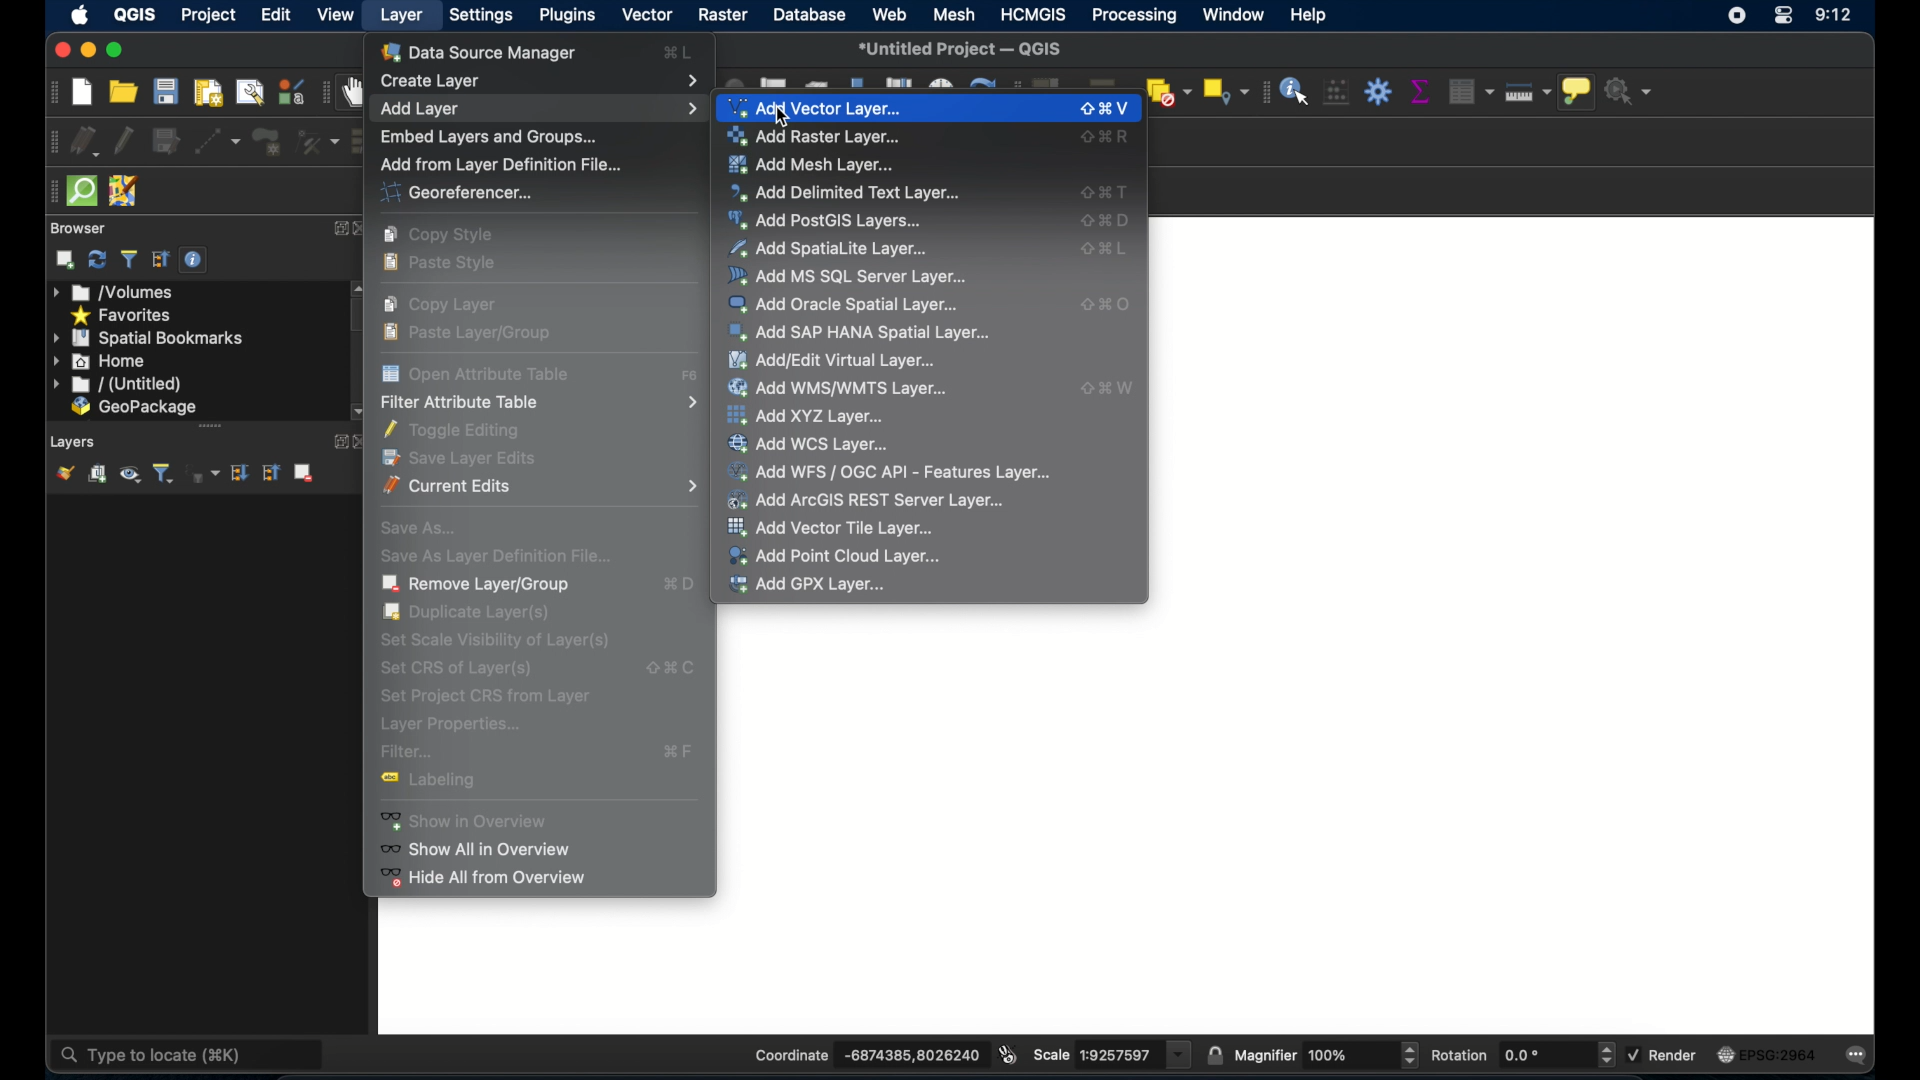 The width and height of the screenshot is (1920, 1080). Describe the element at coordinates (97, 260) in the screenshot. I see `refresh` at that location.